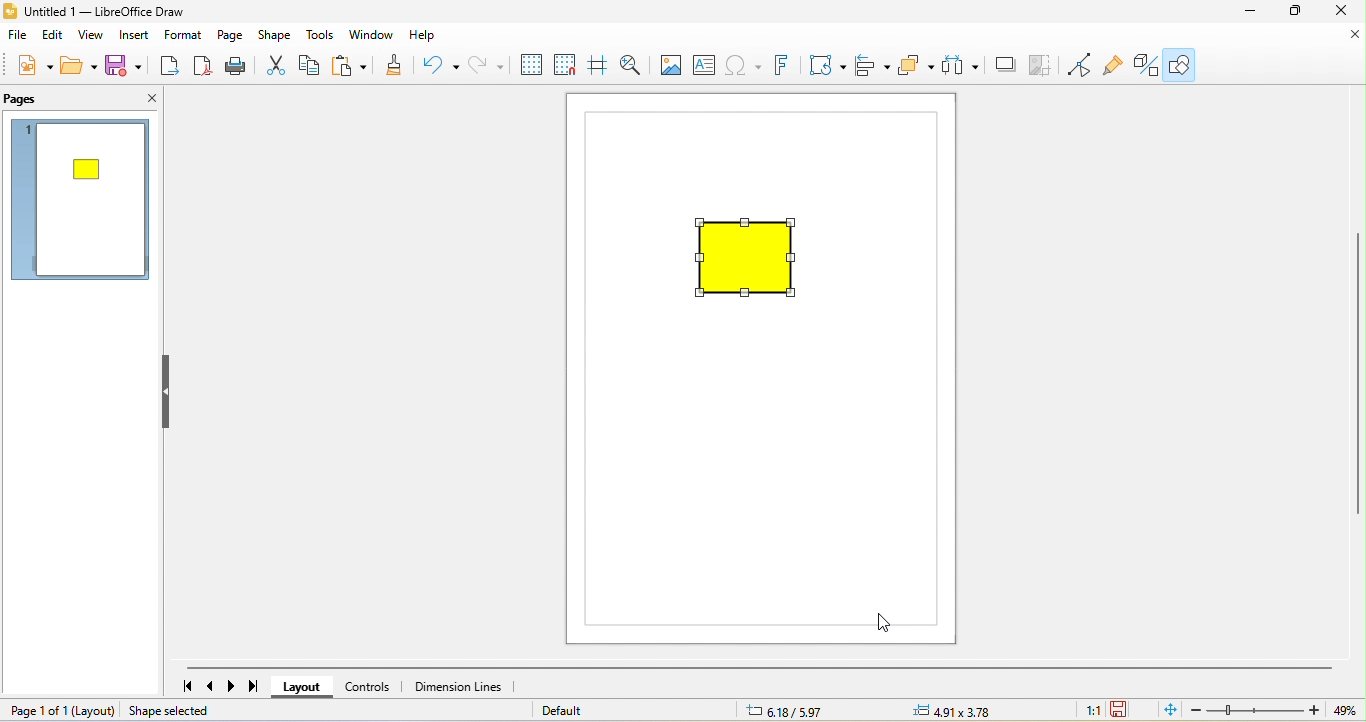 The width and height of the screenshot is (1366, 722). Describe the element at coordinates (203, 68) in the screenshot. I see `export direct as pdf` at that location.